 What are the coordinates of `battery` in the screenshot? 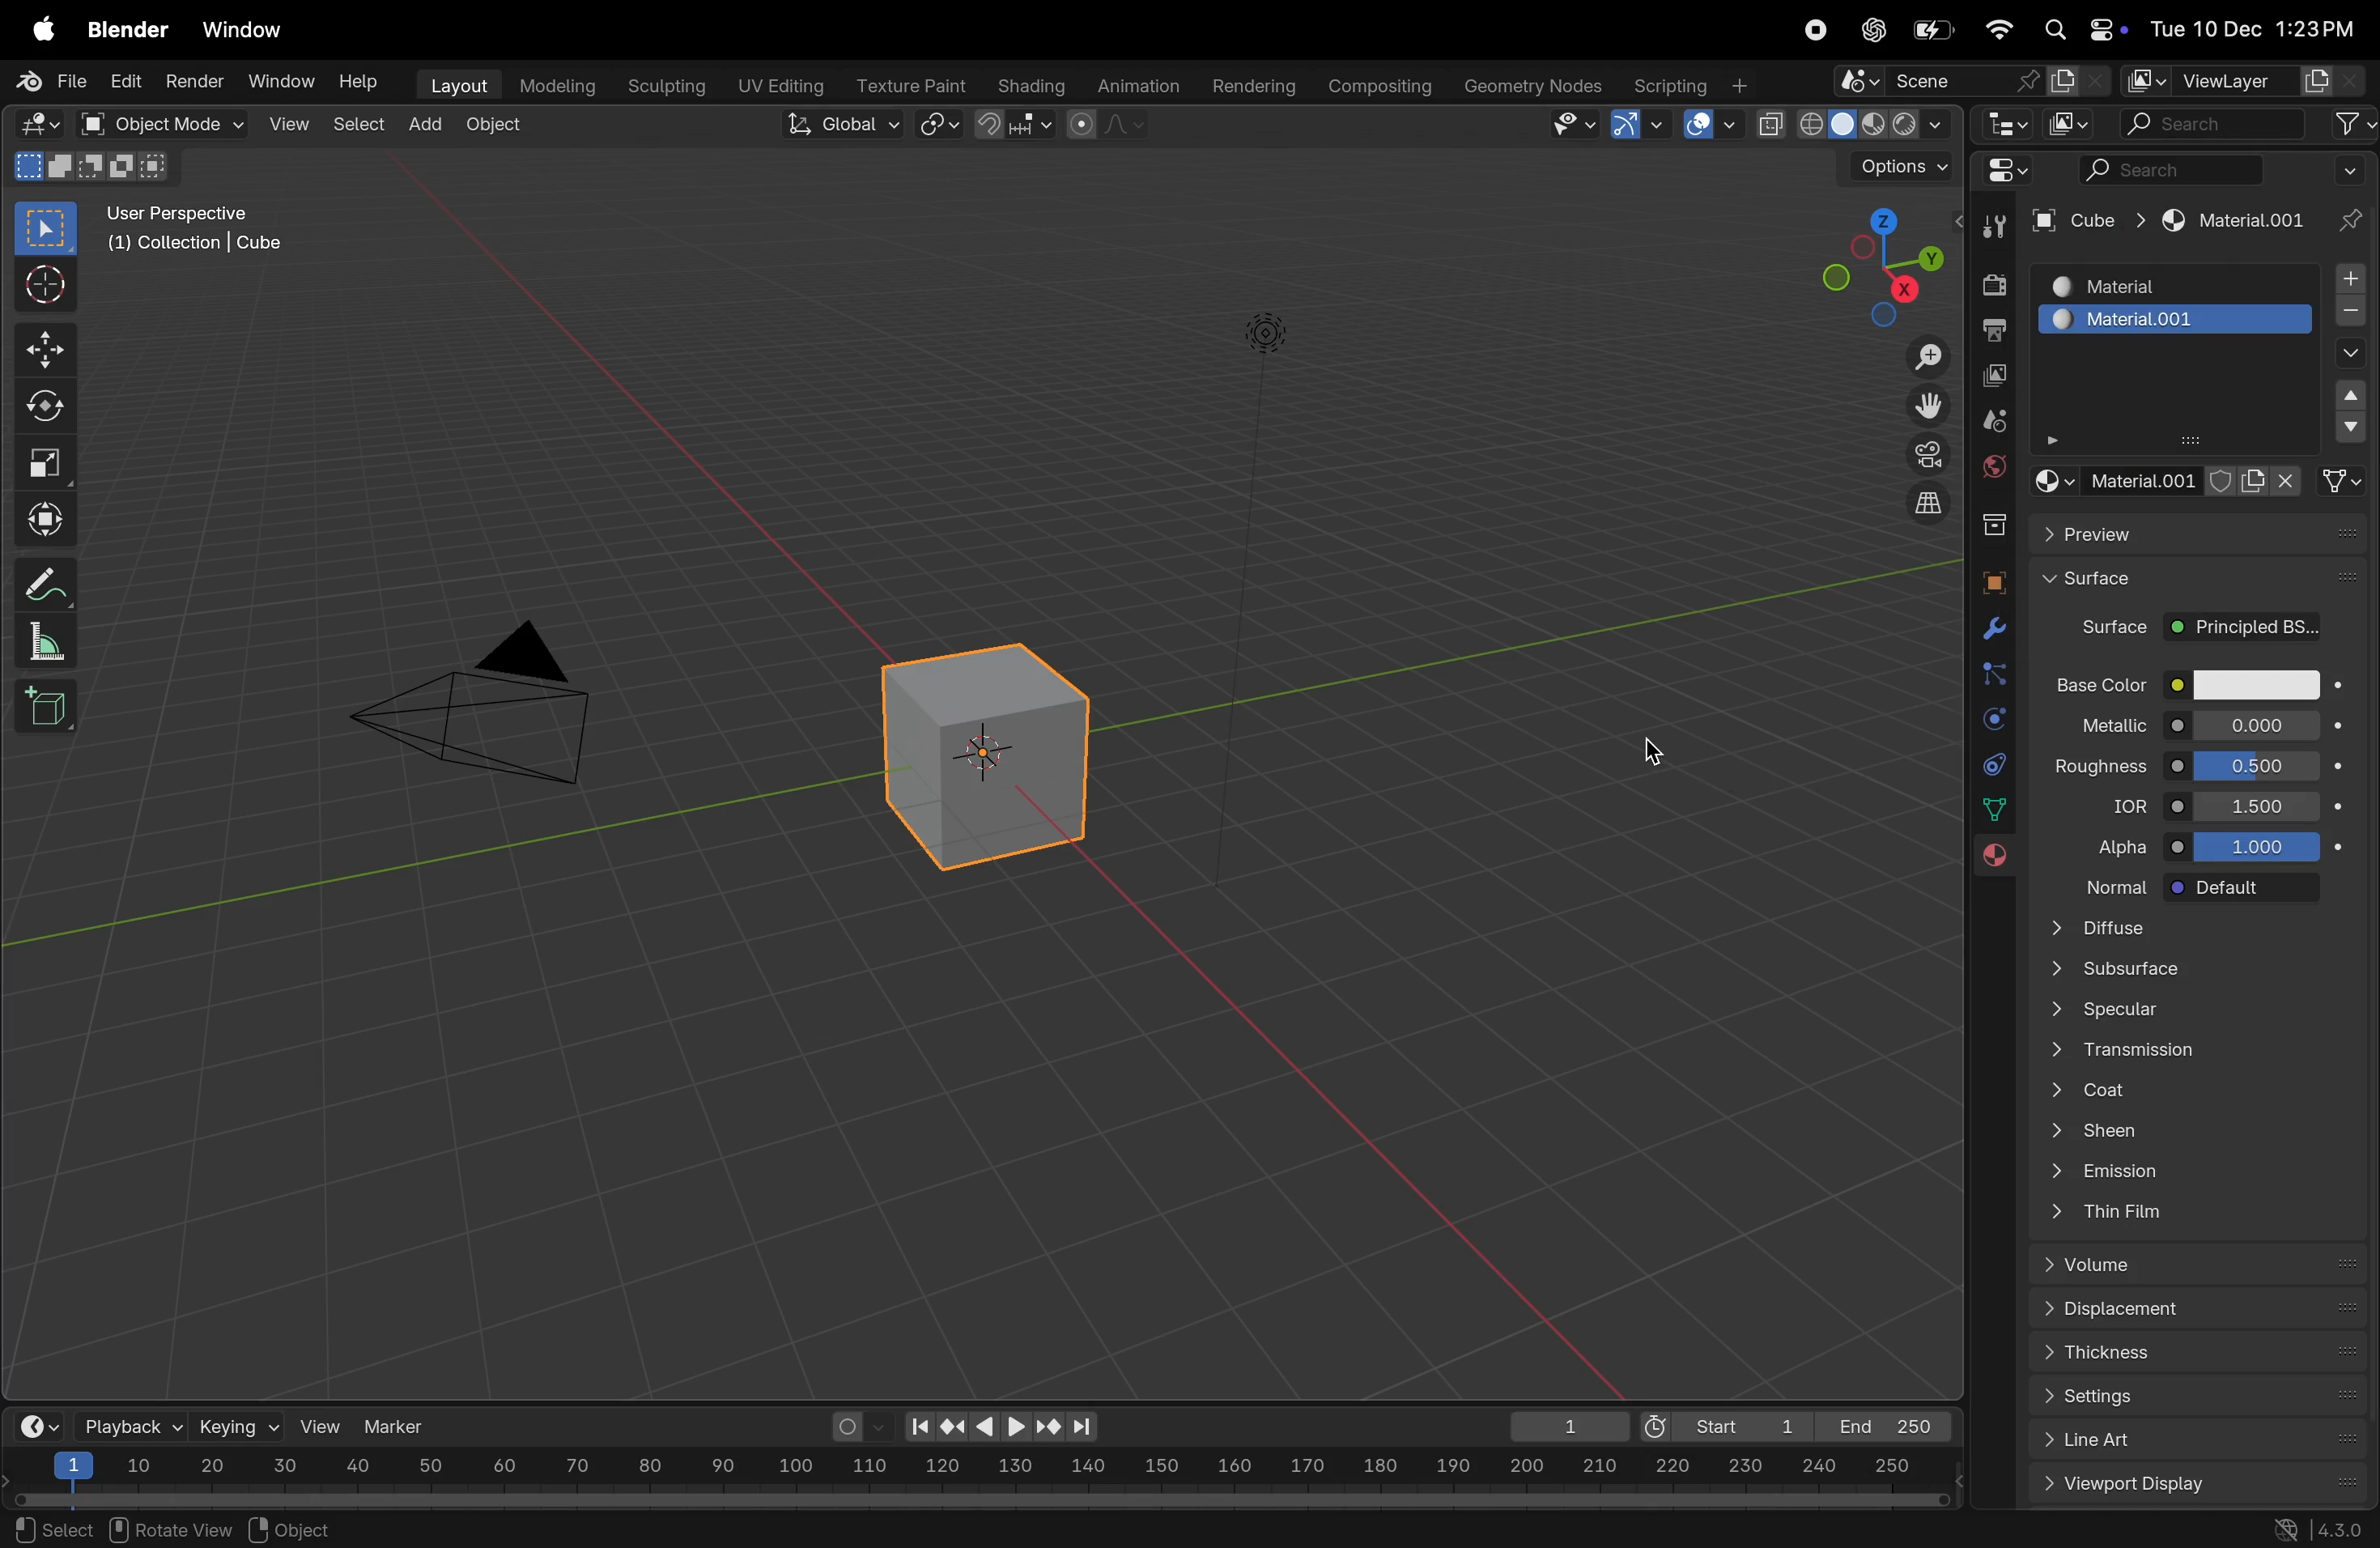 It's located at (1937, 29).